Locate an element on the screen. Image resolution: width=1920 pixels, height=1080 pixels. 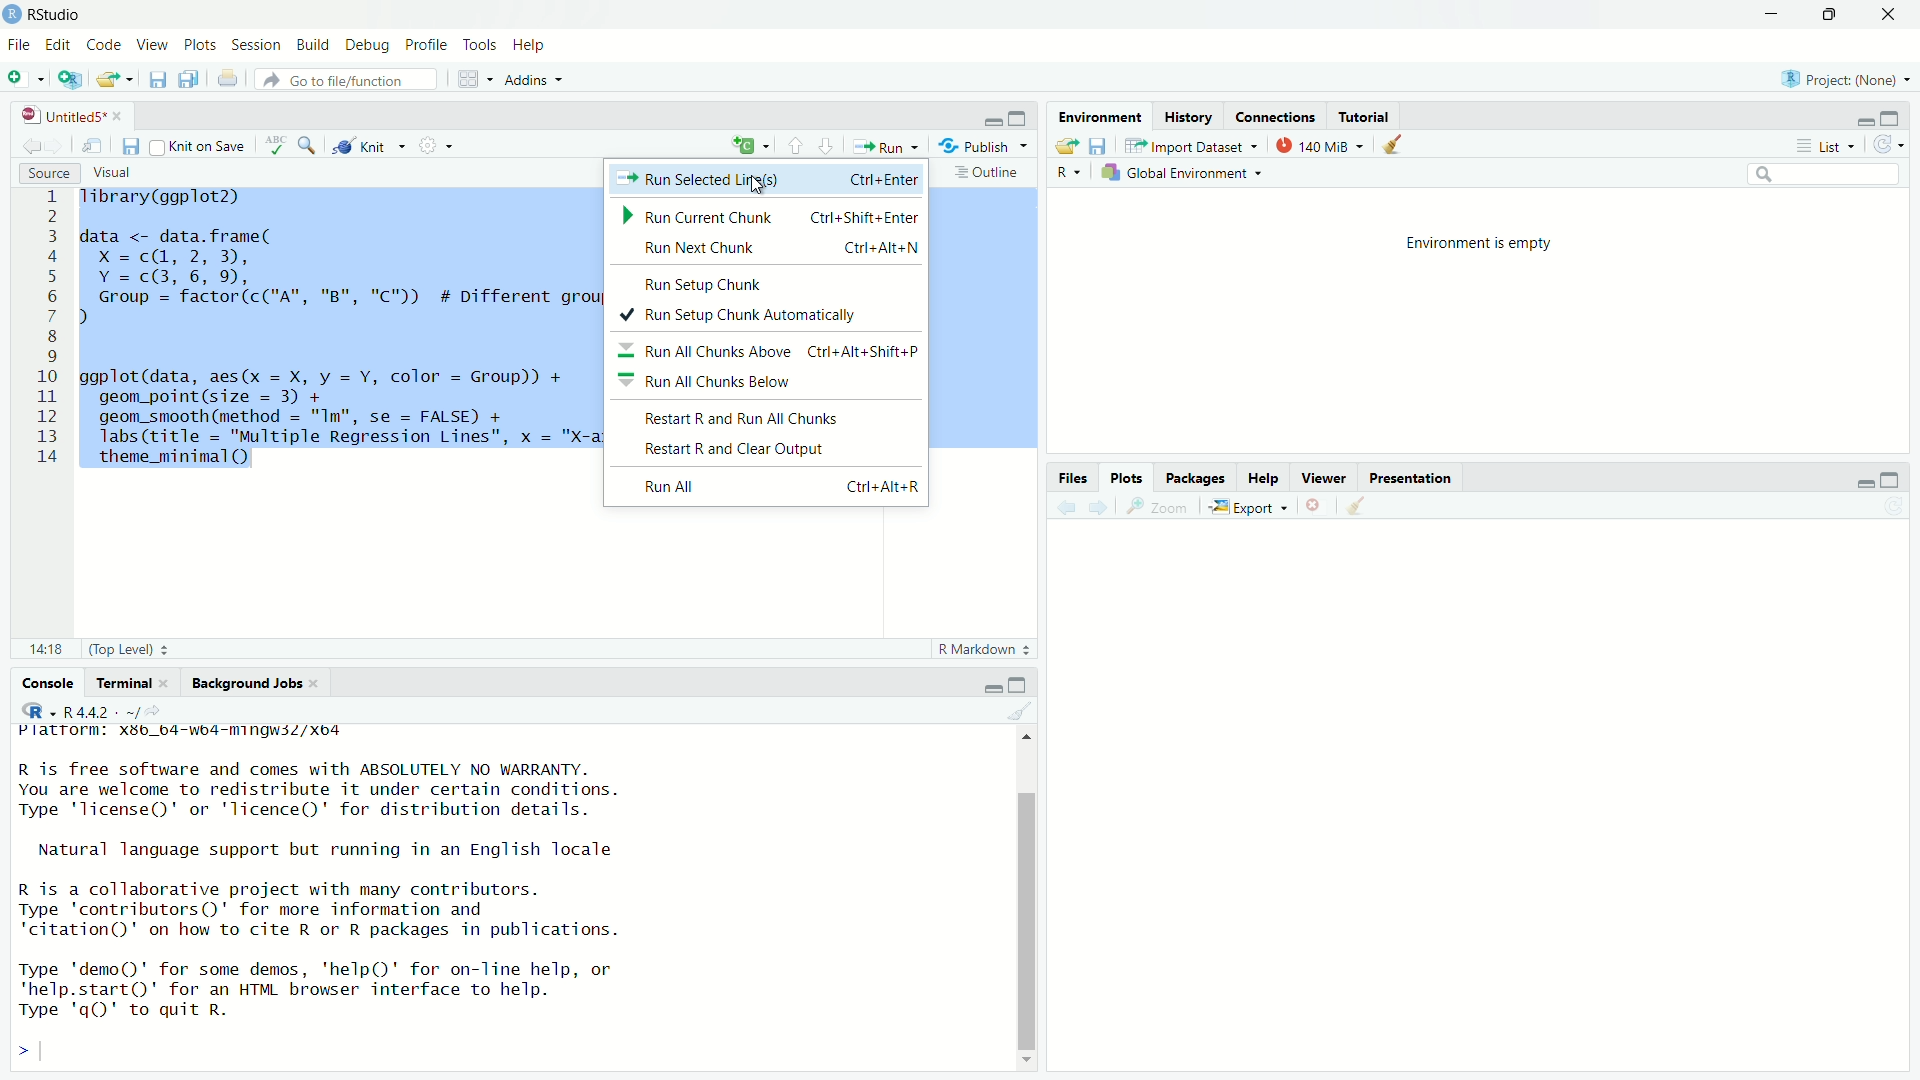
Addins is located at coordinates (538, 78).